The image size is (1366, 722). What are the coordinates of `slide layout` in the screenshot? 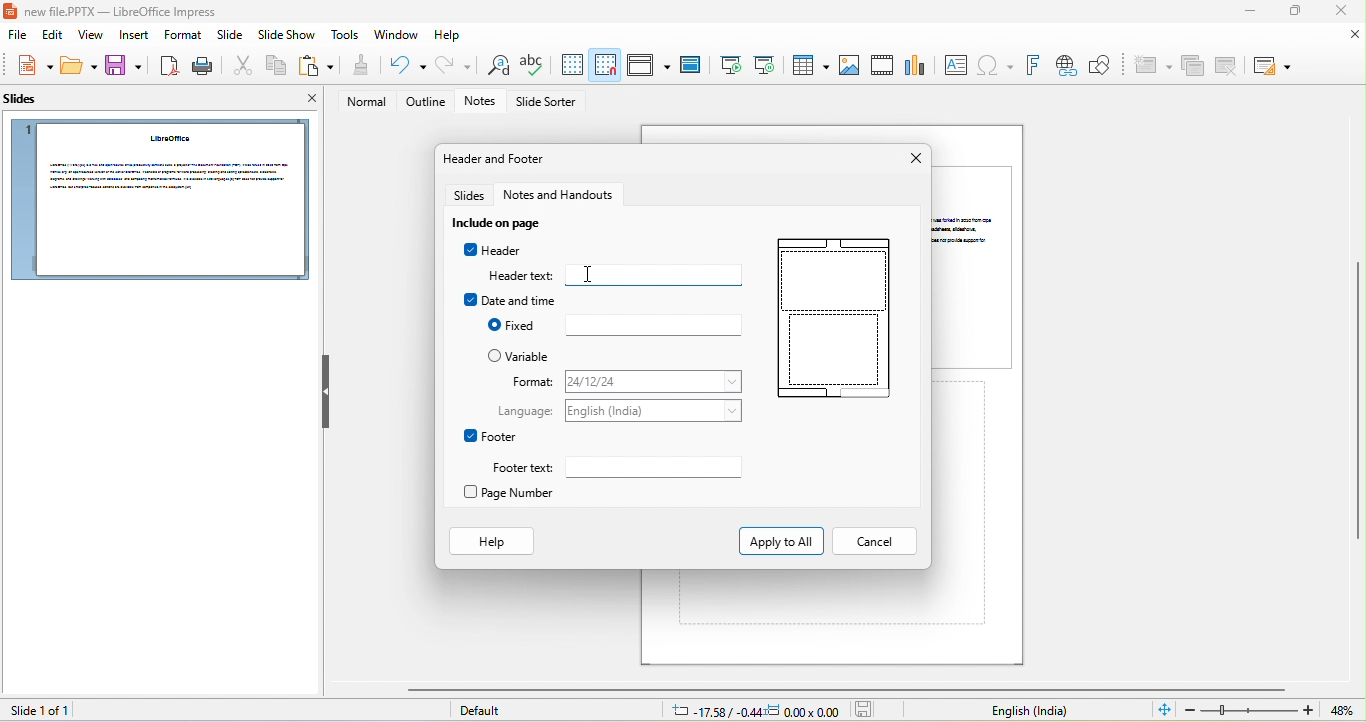 It's located at (1271, 66).